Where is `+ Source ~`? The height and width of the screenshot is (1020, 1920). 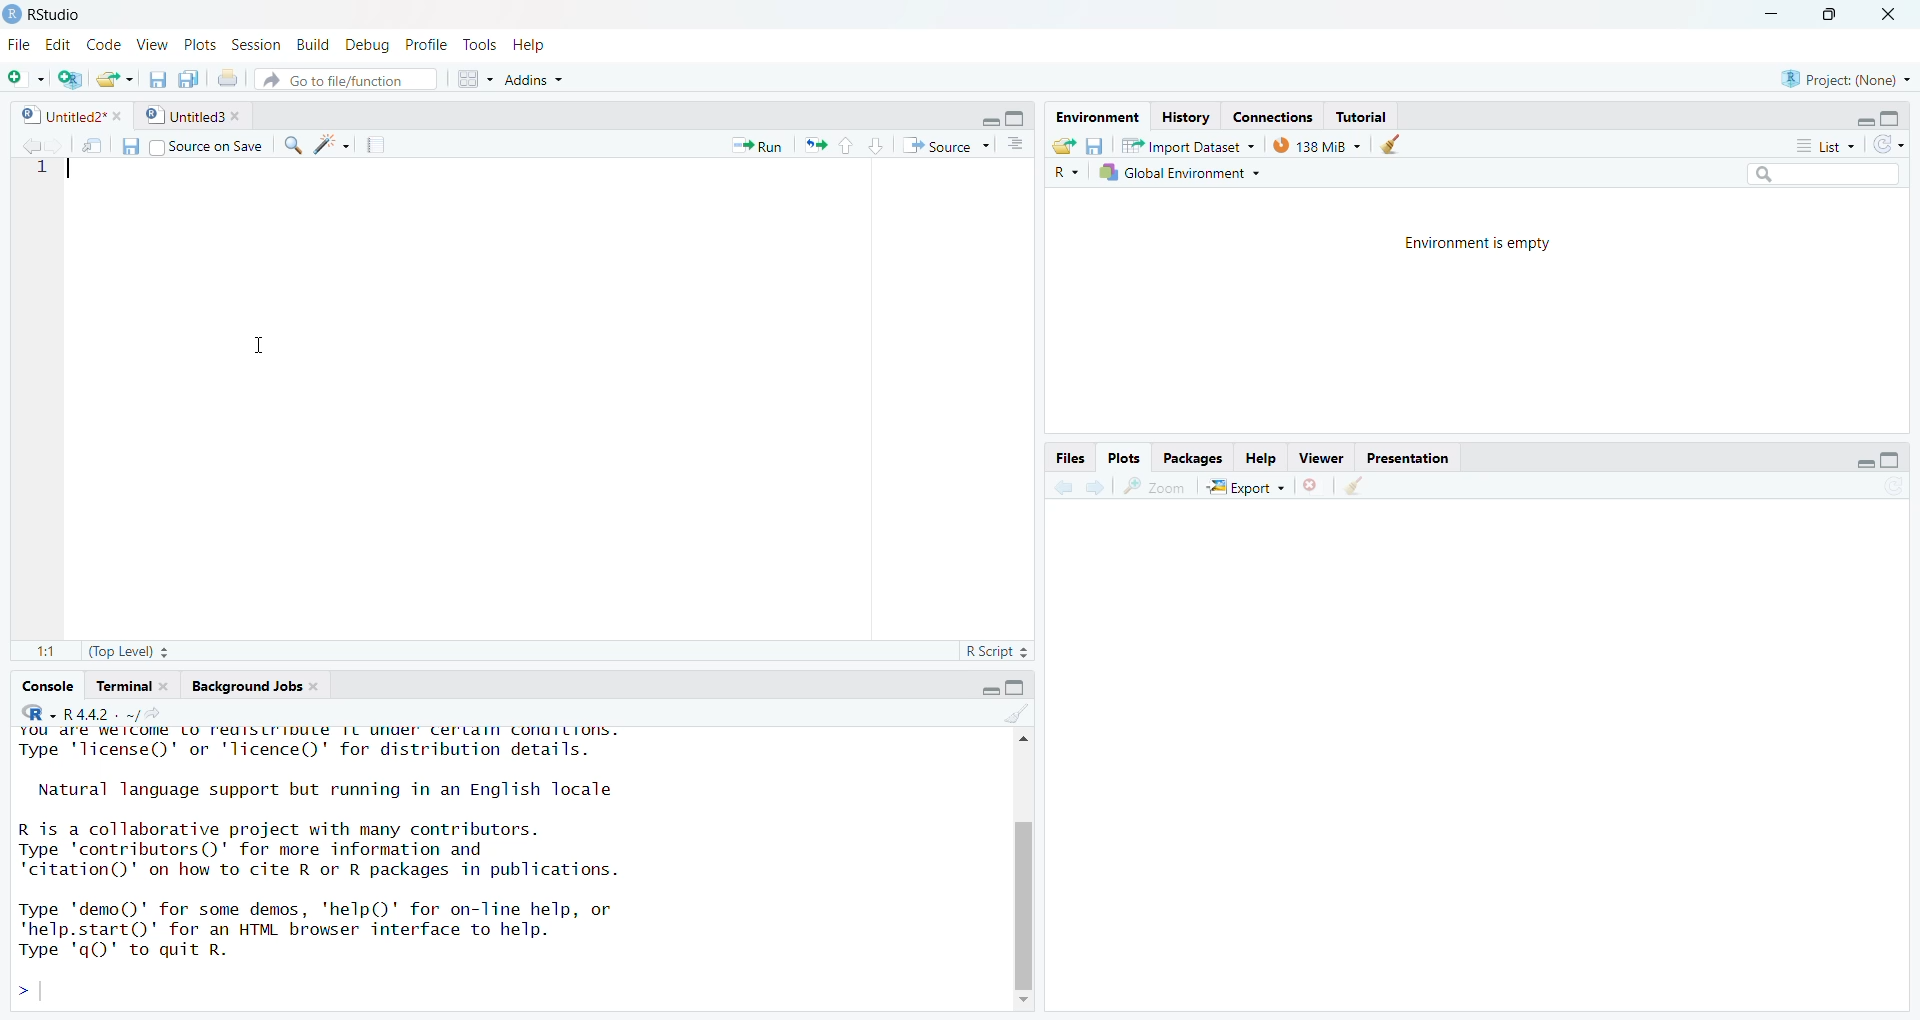
+ Source ~ is located at coordinates (943, 146).